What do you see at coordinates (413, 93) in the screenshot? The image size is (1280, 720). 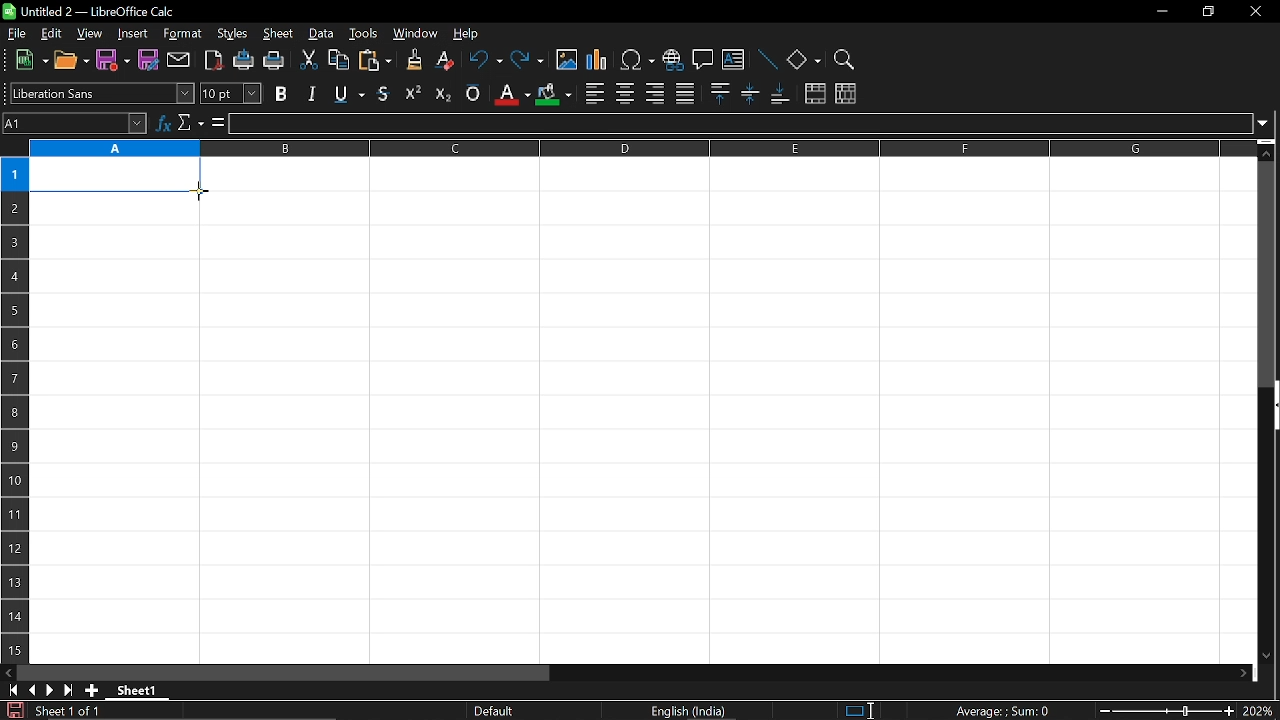 I see `supercript` at bounding box center [413, 93].